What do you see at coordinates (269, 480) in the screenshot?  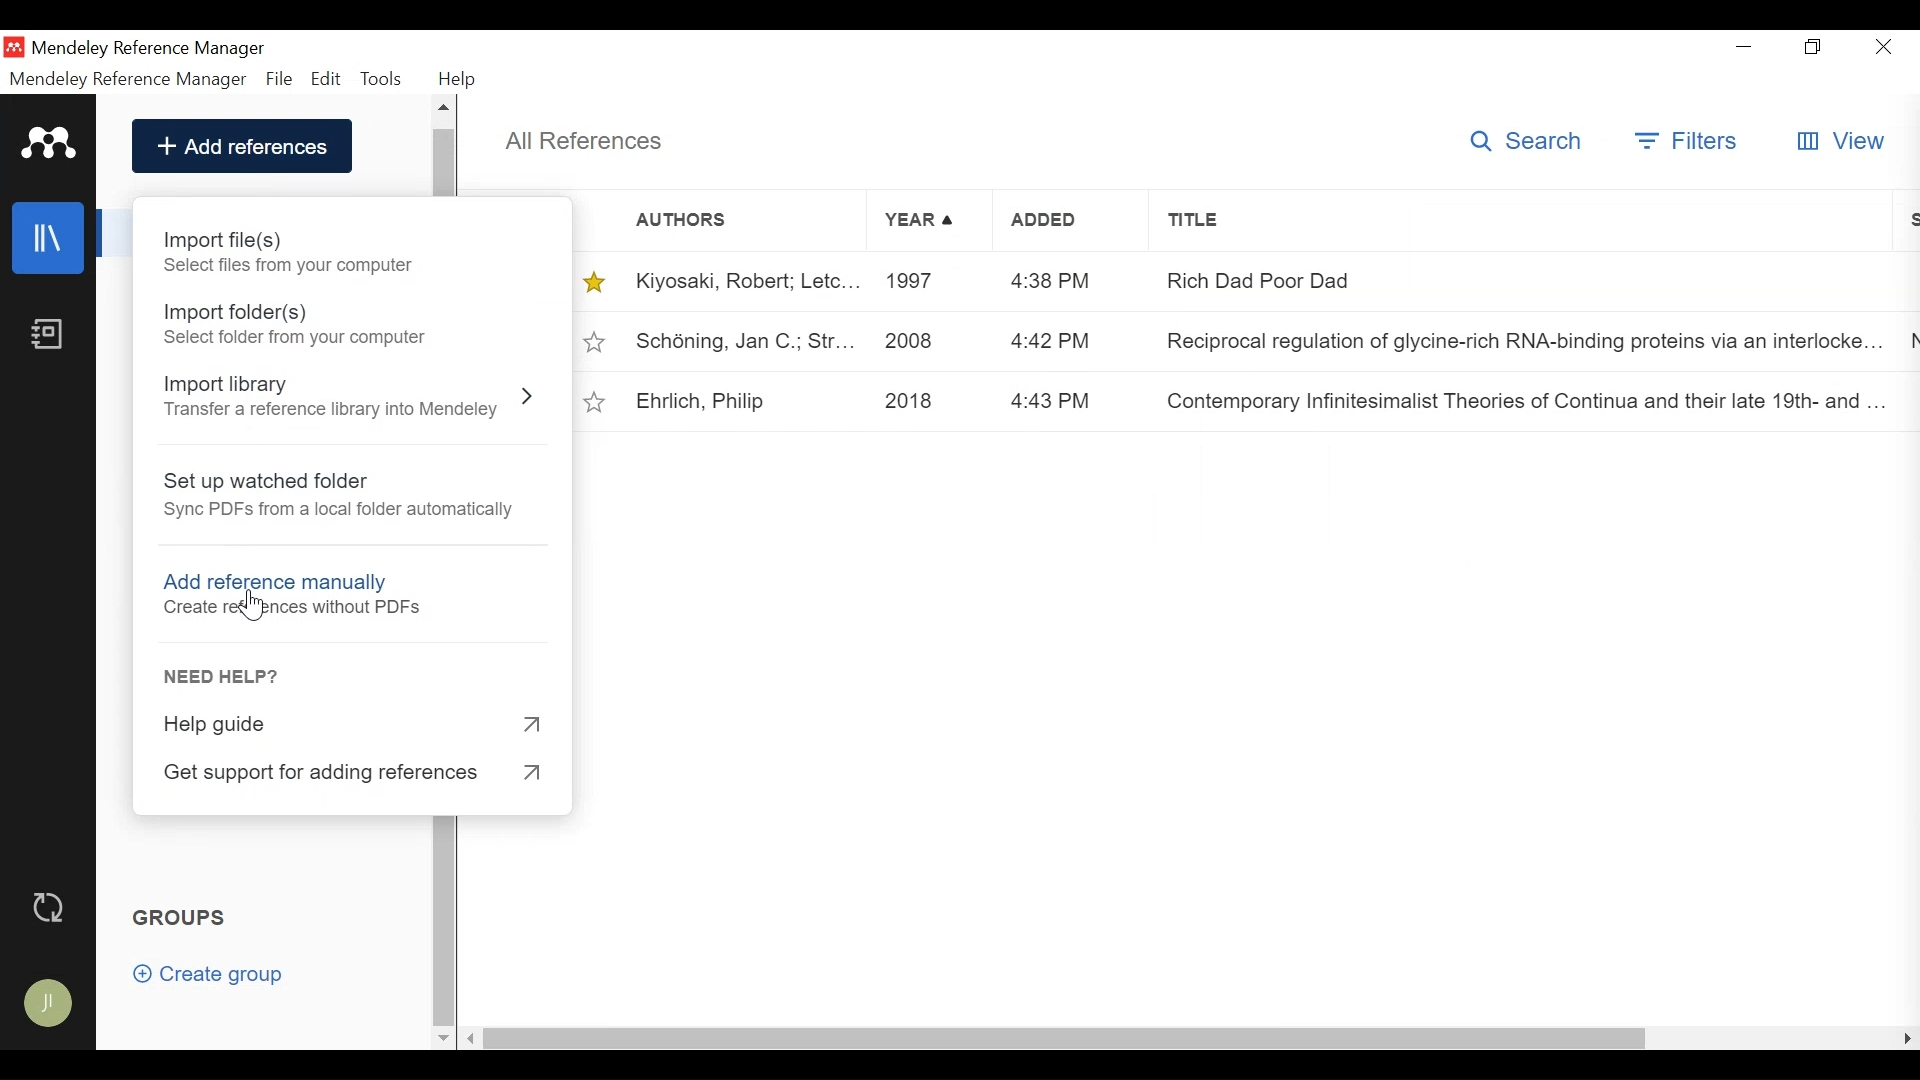 I see `Set up watched folder` at bounding box center [269, 480].